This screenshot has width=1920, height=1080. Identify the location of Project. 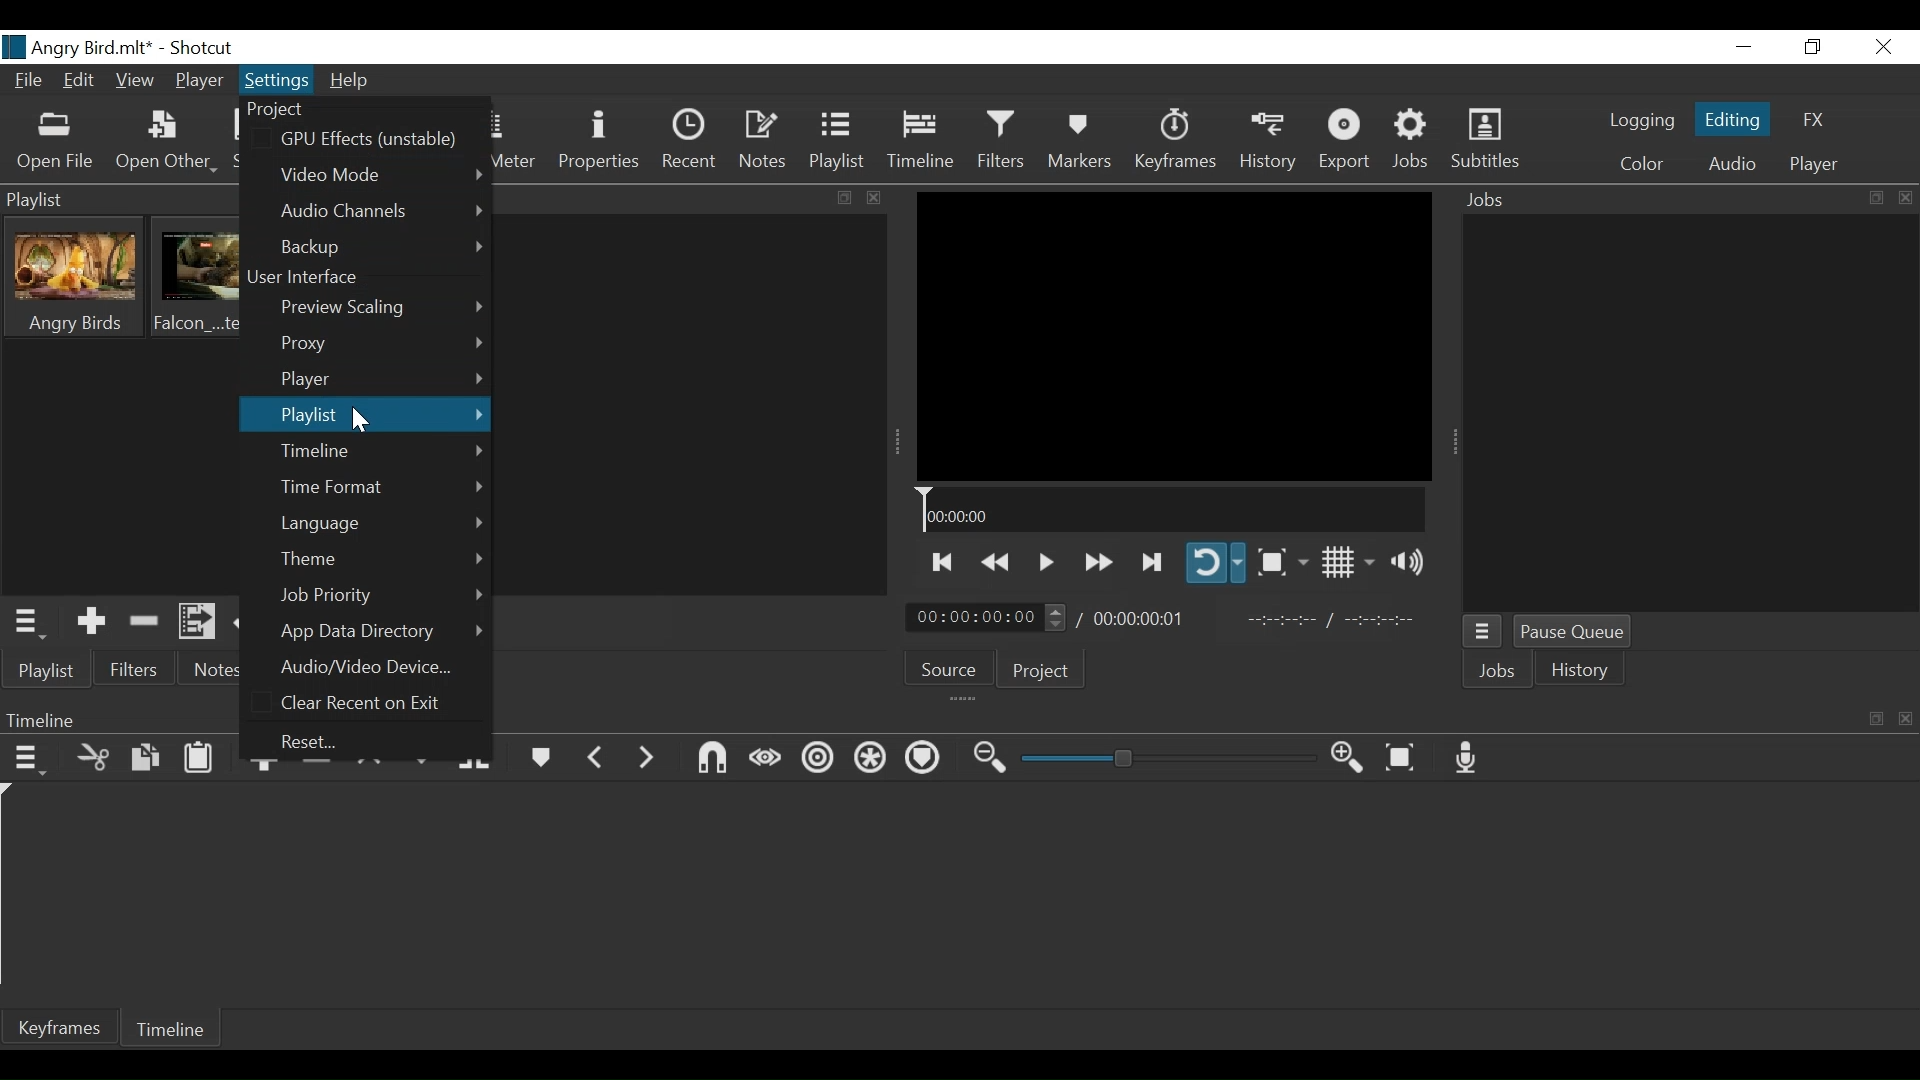
(299, 109).